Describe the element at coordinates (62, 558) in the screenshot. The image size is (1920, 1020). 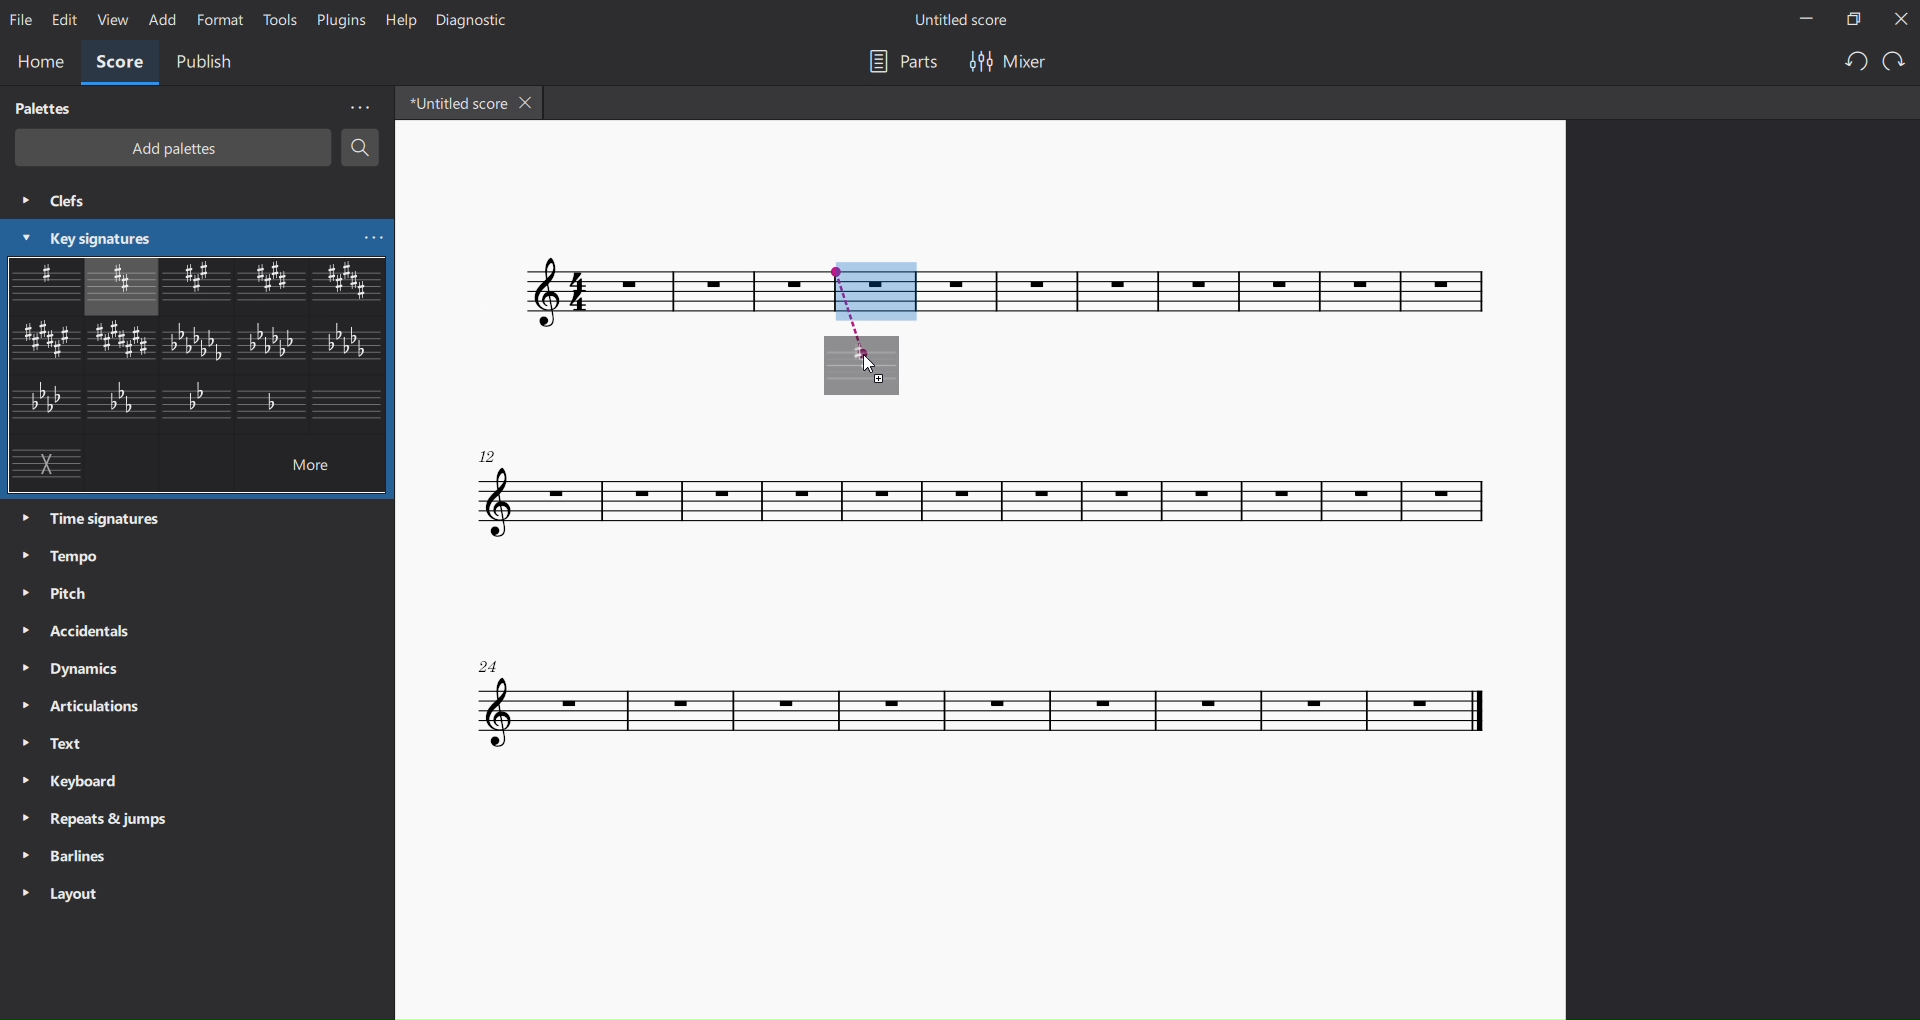
I see `tempo` at that location.